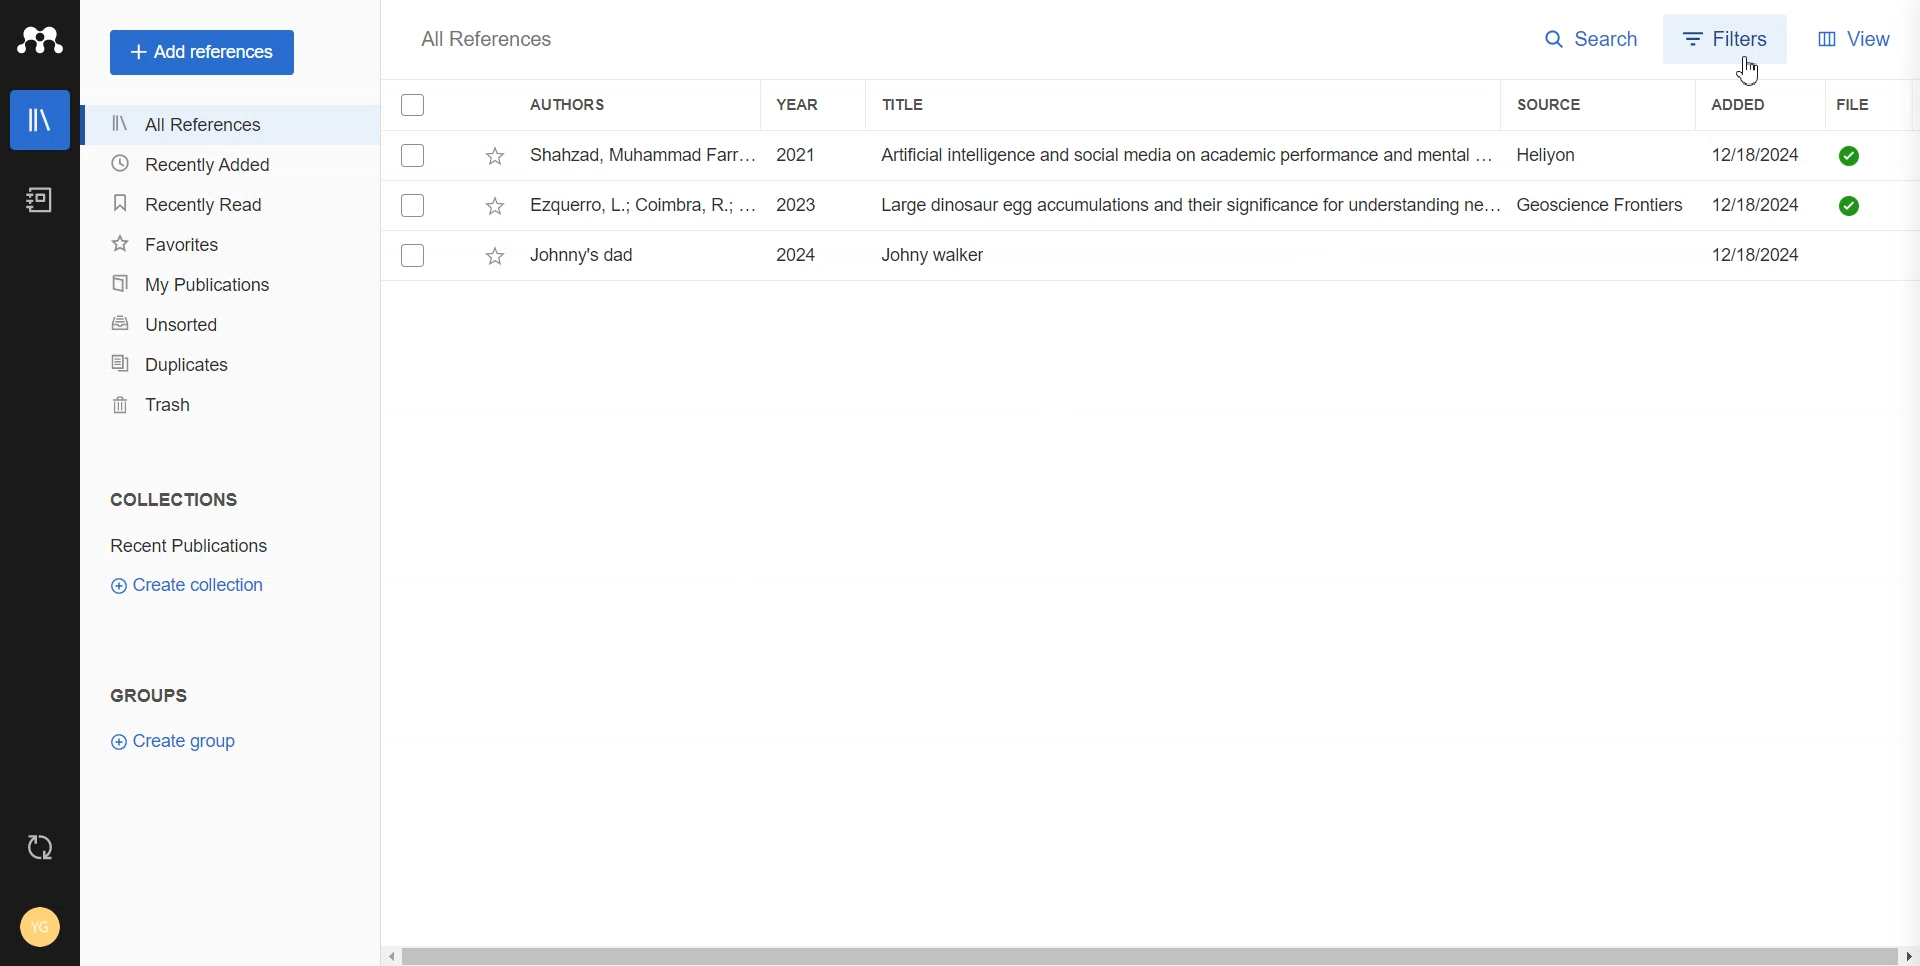  What do you see at coordinates (495, 206) in the screenshot?
I see `star` at bounding box center [495, 206].